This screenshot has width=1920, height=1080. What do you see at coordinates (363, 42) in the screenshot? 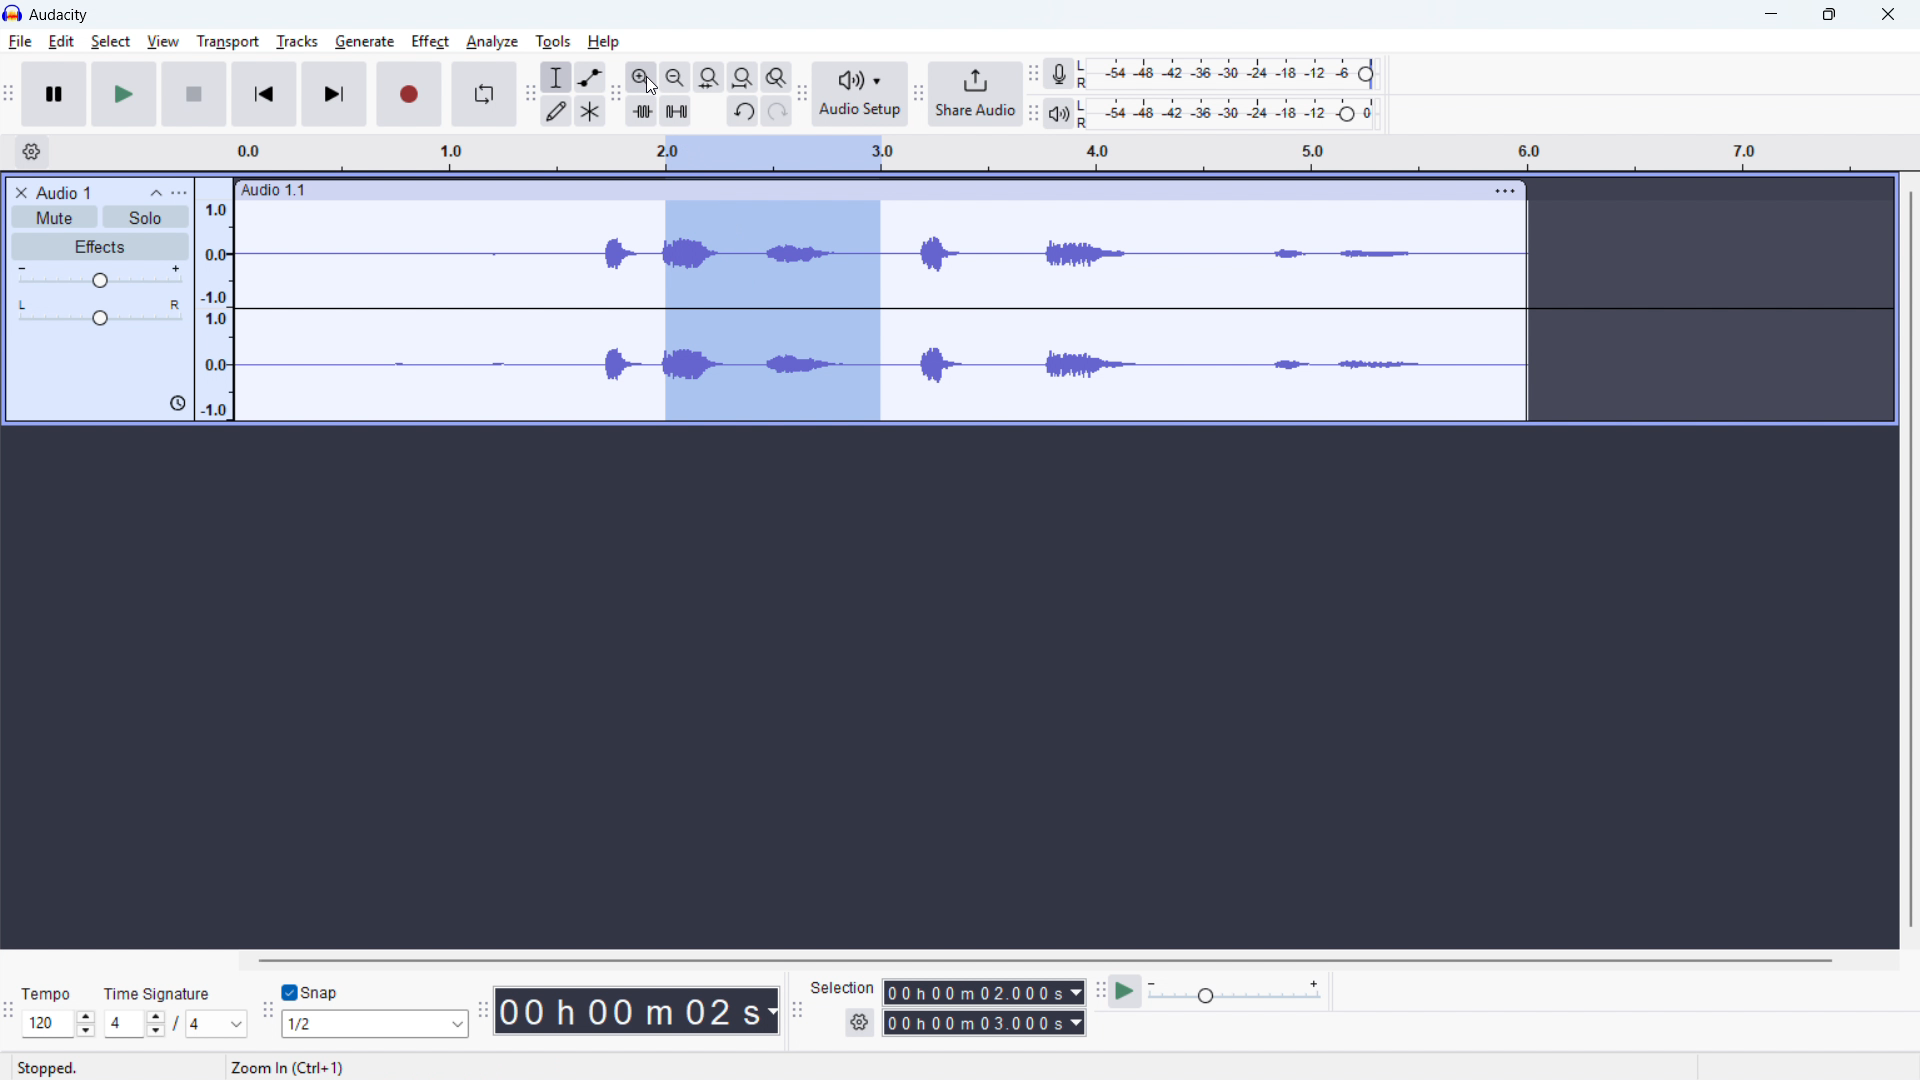
I see `Generate` at bounding box center [363, 42].